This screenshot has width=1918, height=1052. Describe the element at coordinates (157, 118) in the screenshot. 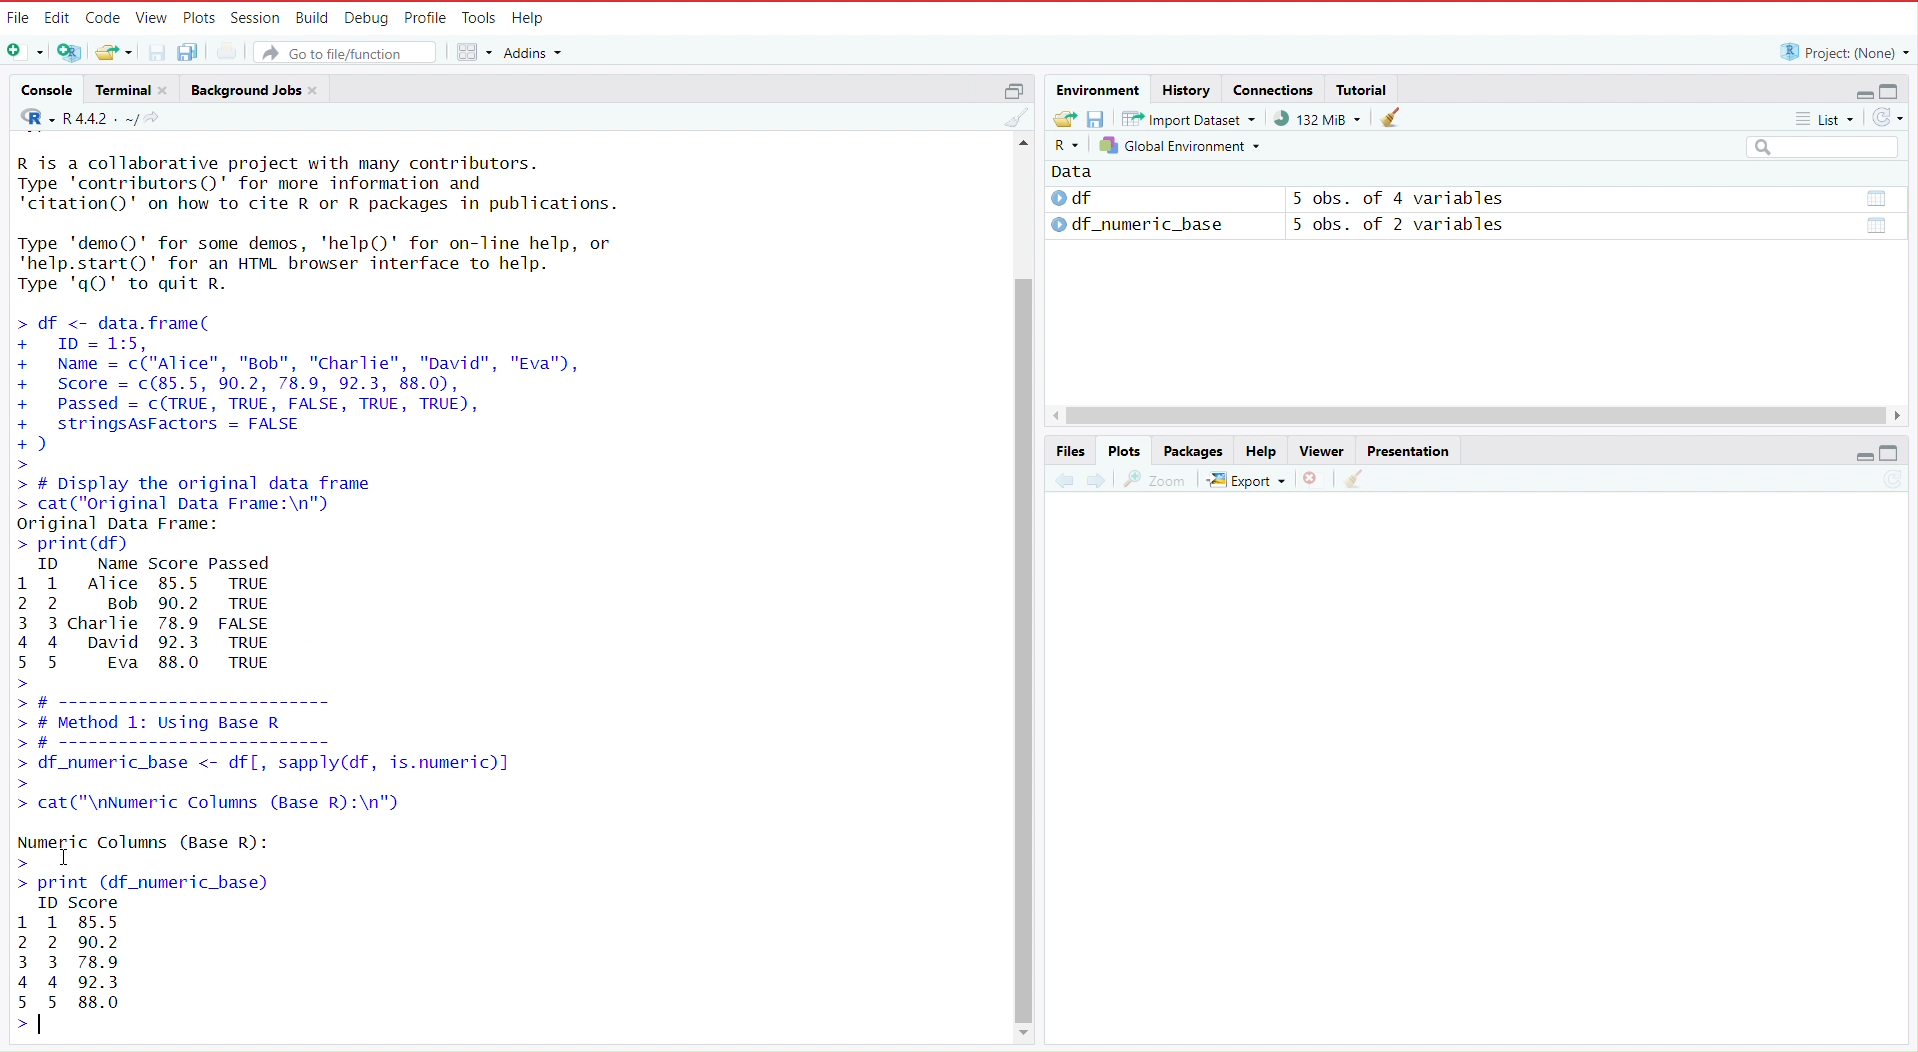

I see `view the current working directory` at that location.